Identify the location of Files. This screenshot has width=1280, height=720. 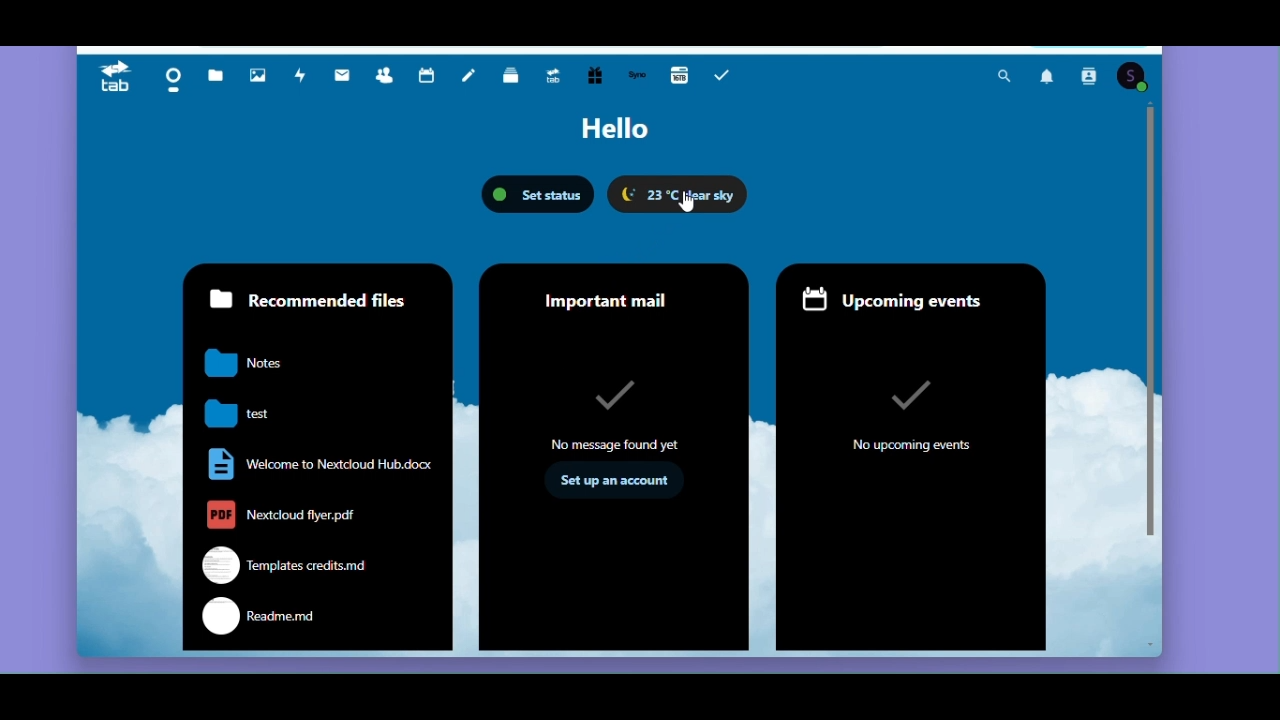
(217, 79).